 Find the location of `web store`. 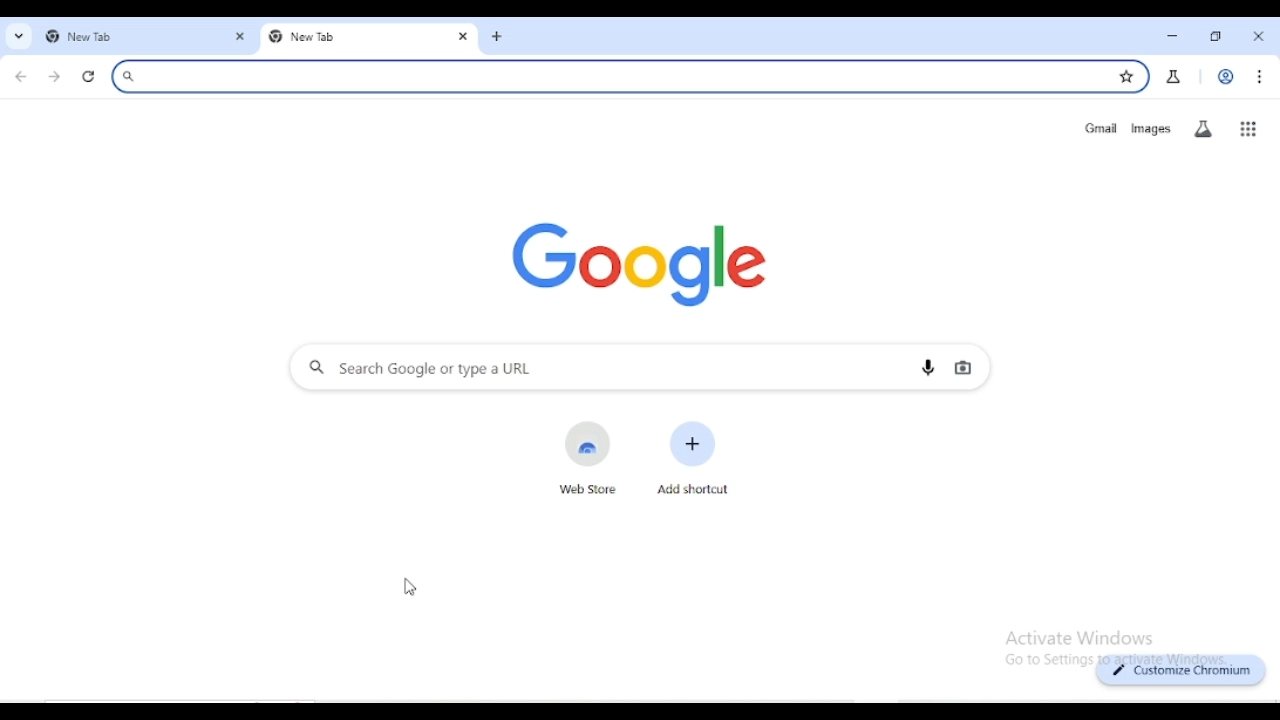

web store is located at coordinates (588, 460).